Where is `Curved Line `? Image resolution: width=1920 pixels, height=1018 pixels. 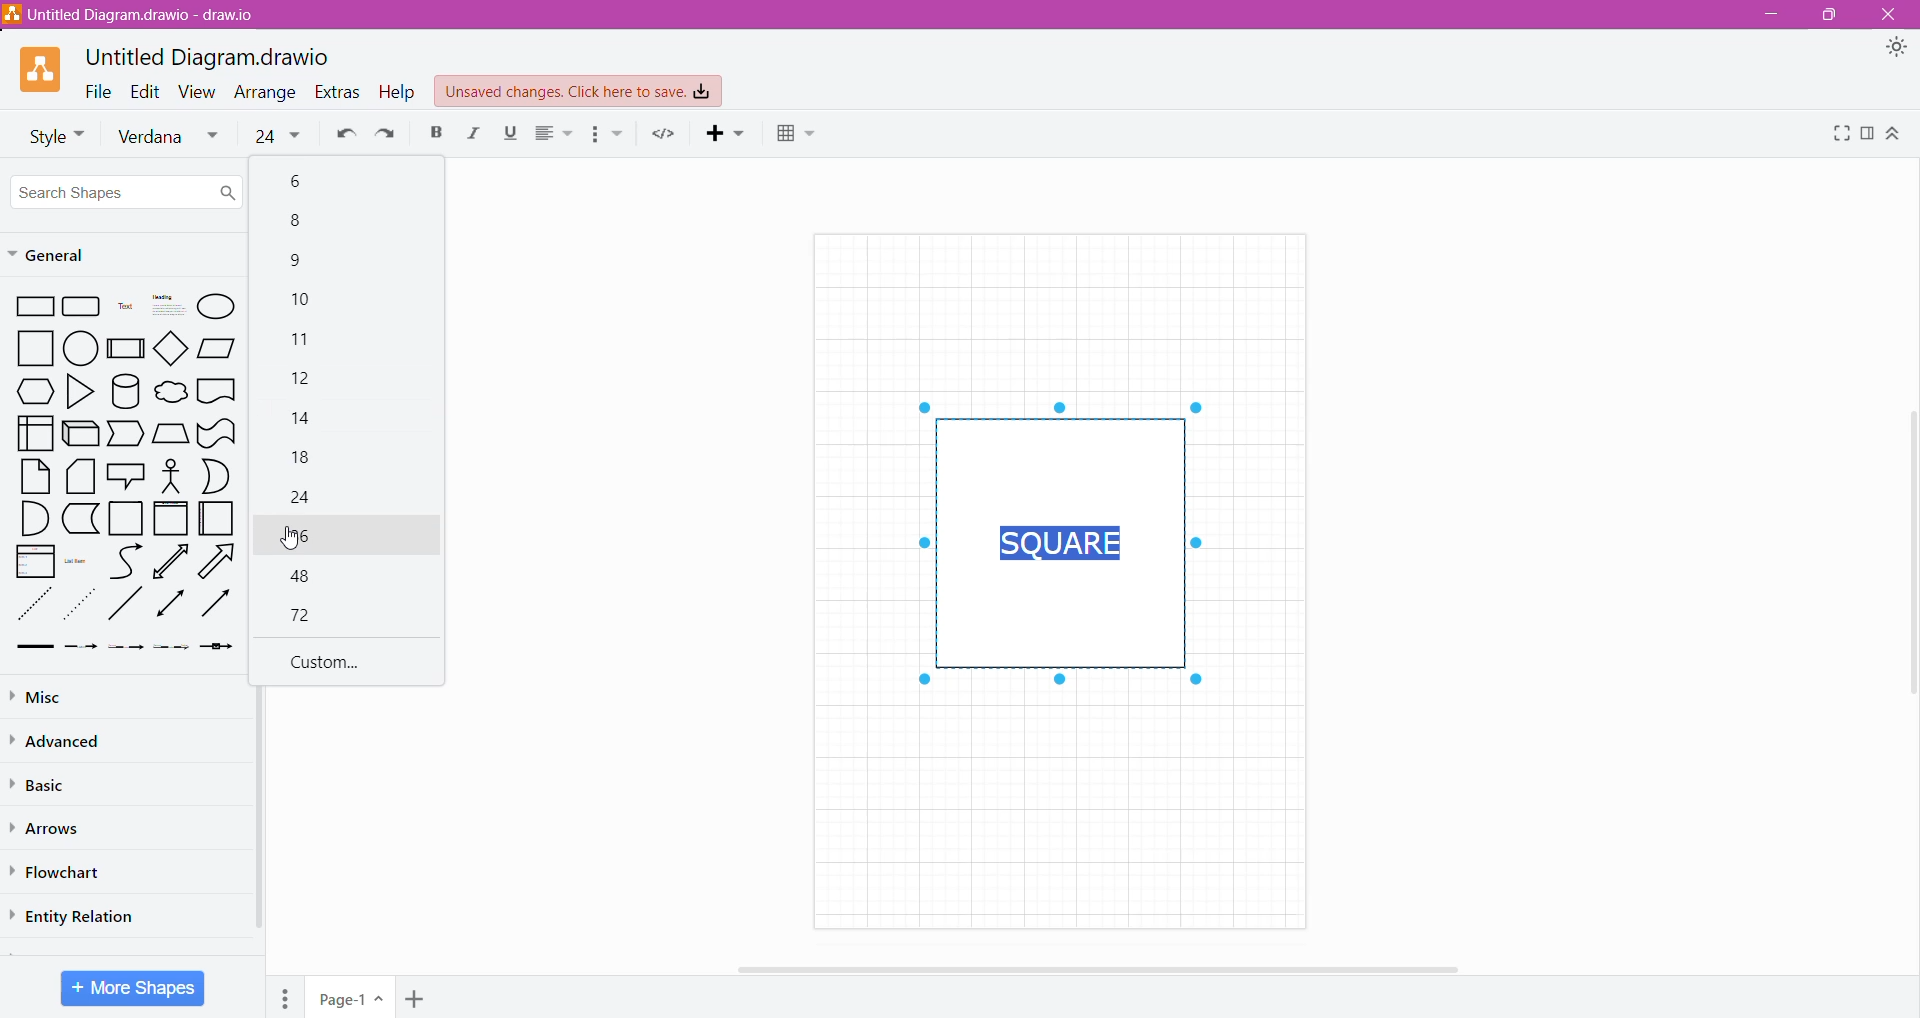 Curved Line  is located at coordinates (125, 562).